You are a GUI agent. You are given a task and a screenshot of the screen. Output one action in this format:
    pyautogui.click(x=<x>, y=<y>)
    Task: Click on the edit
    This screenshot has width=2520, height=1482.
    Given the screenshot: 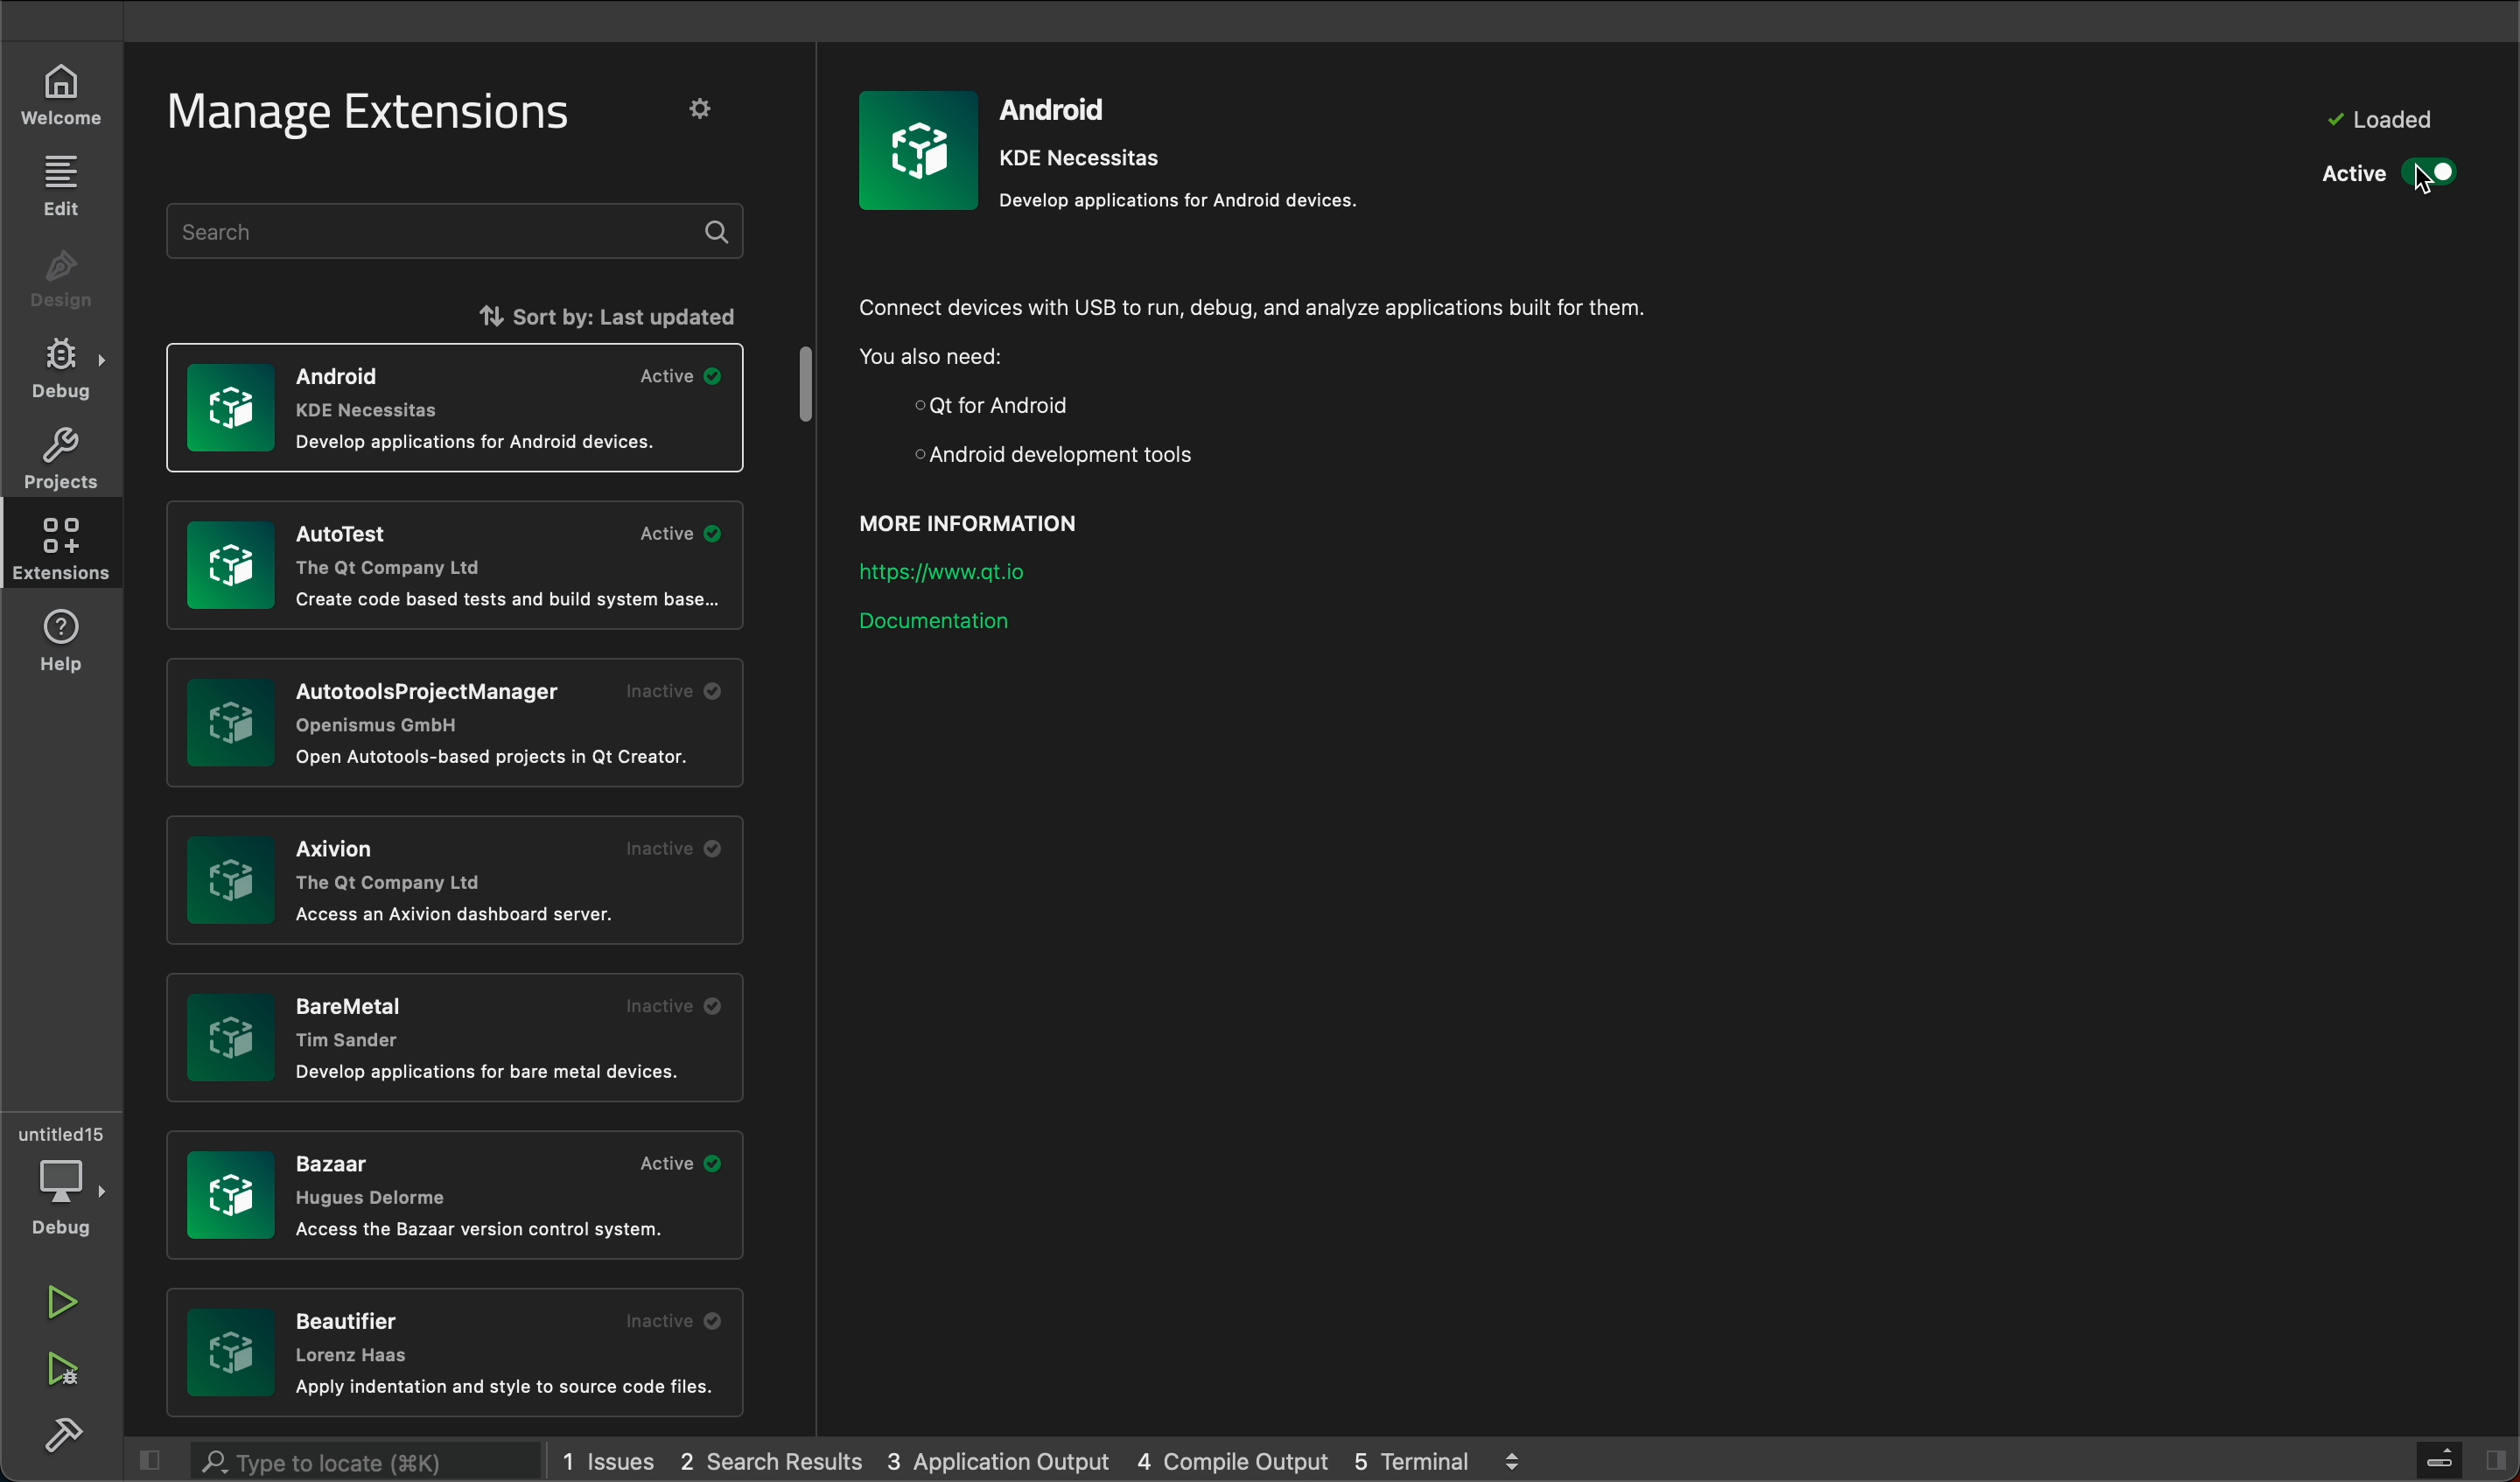 What is the action you would take?
    pyautogui.click(x=59, y=187)
    